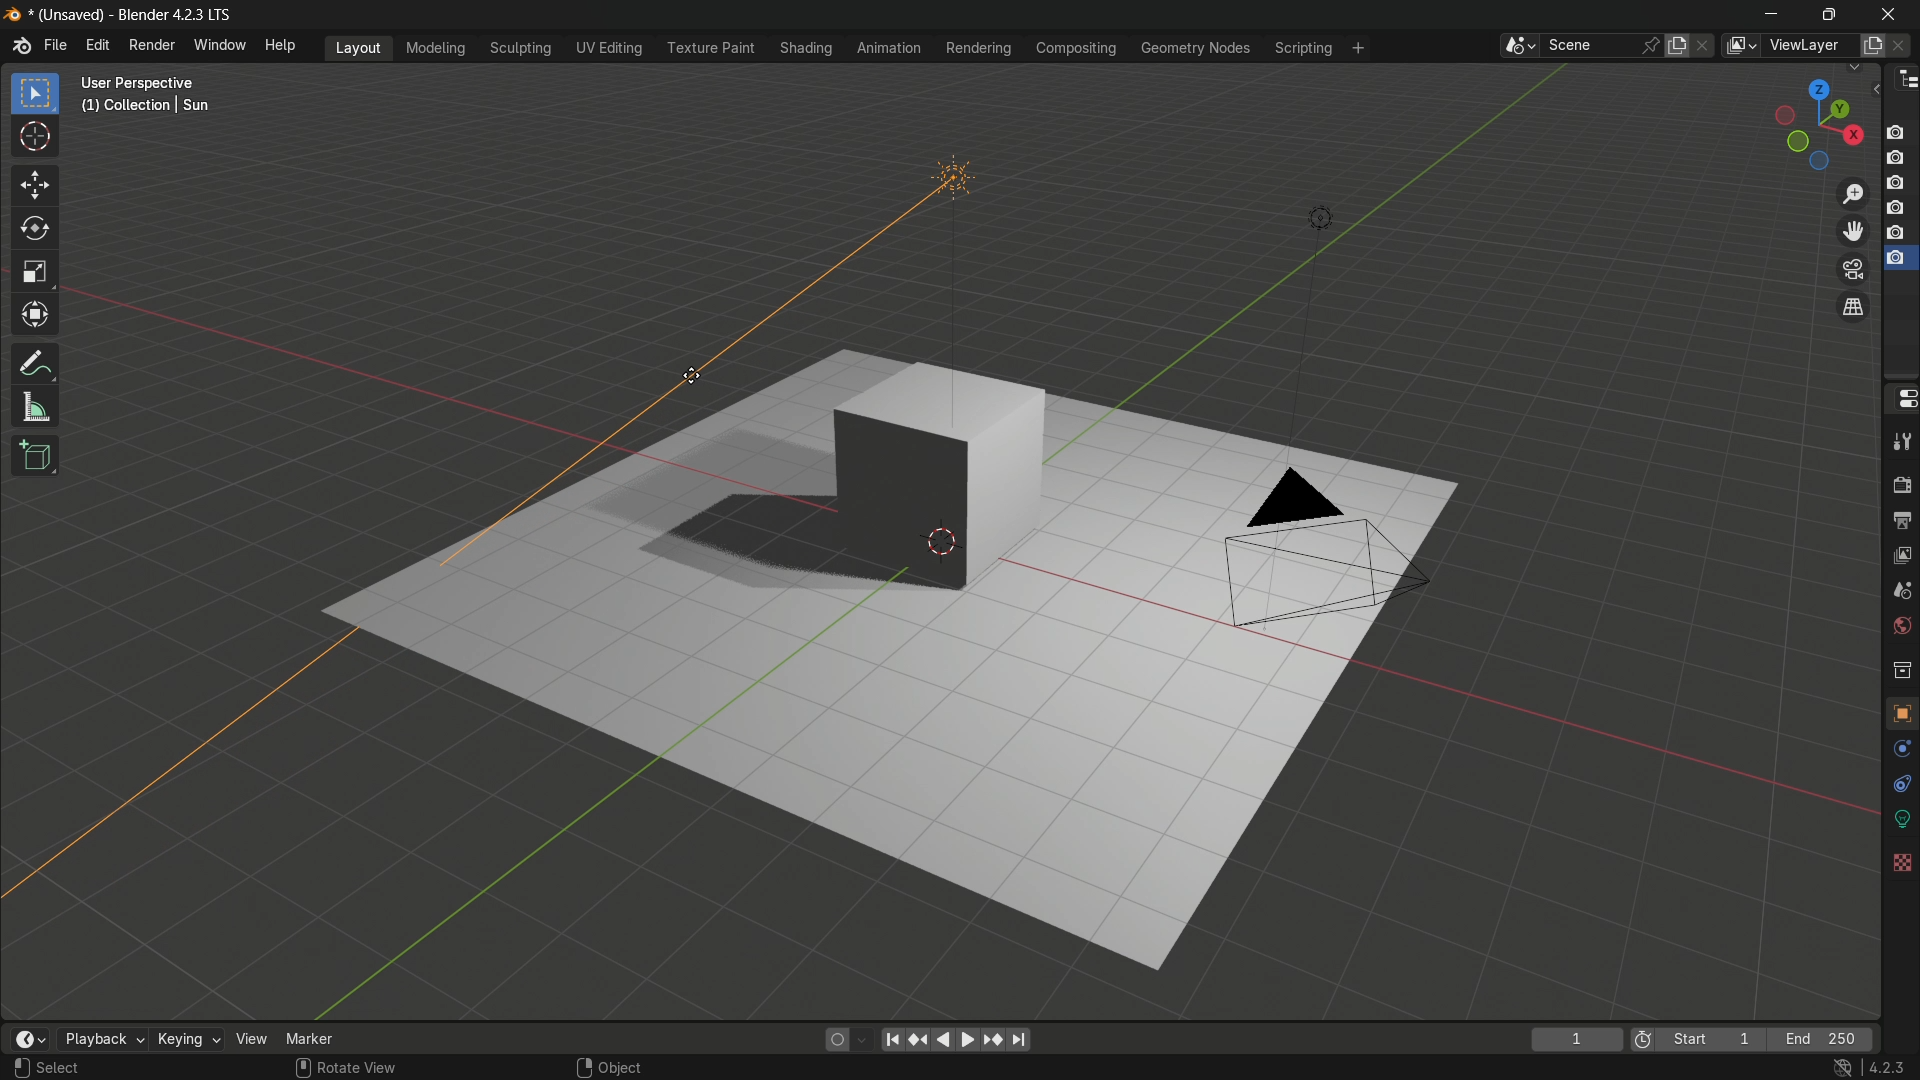 This screenshot has width=1920, height=1080. I want to click on right click, so click(582, 1067).